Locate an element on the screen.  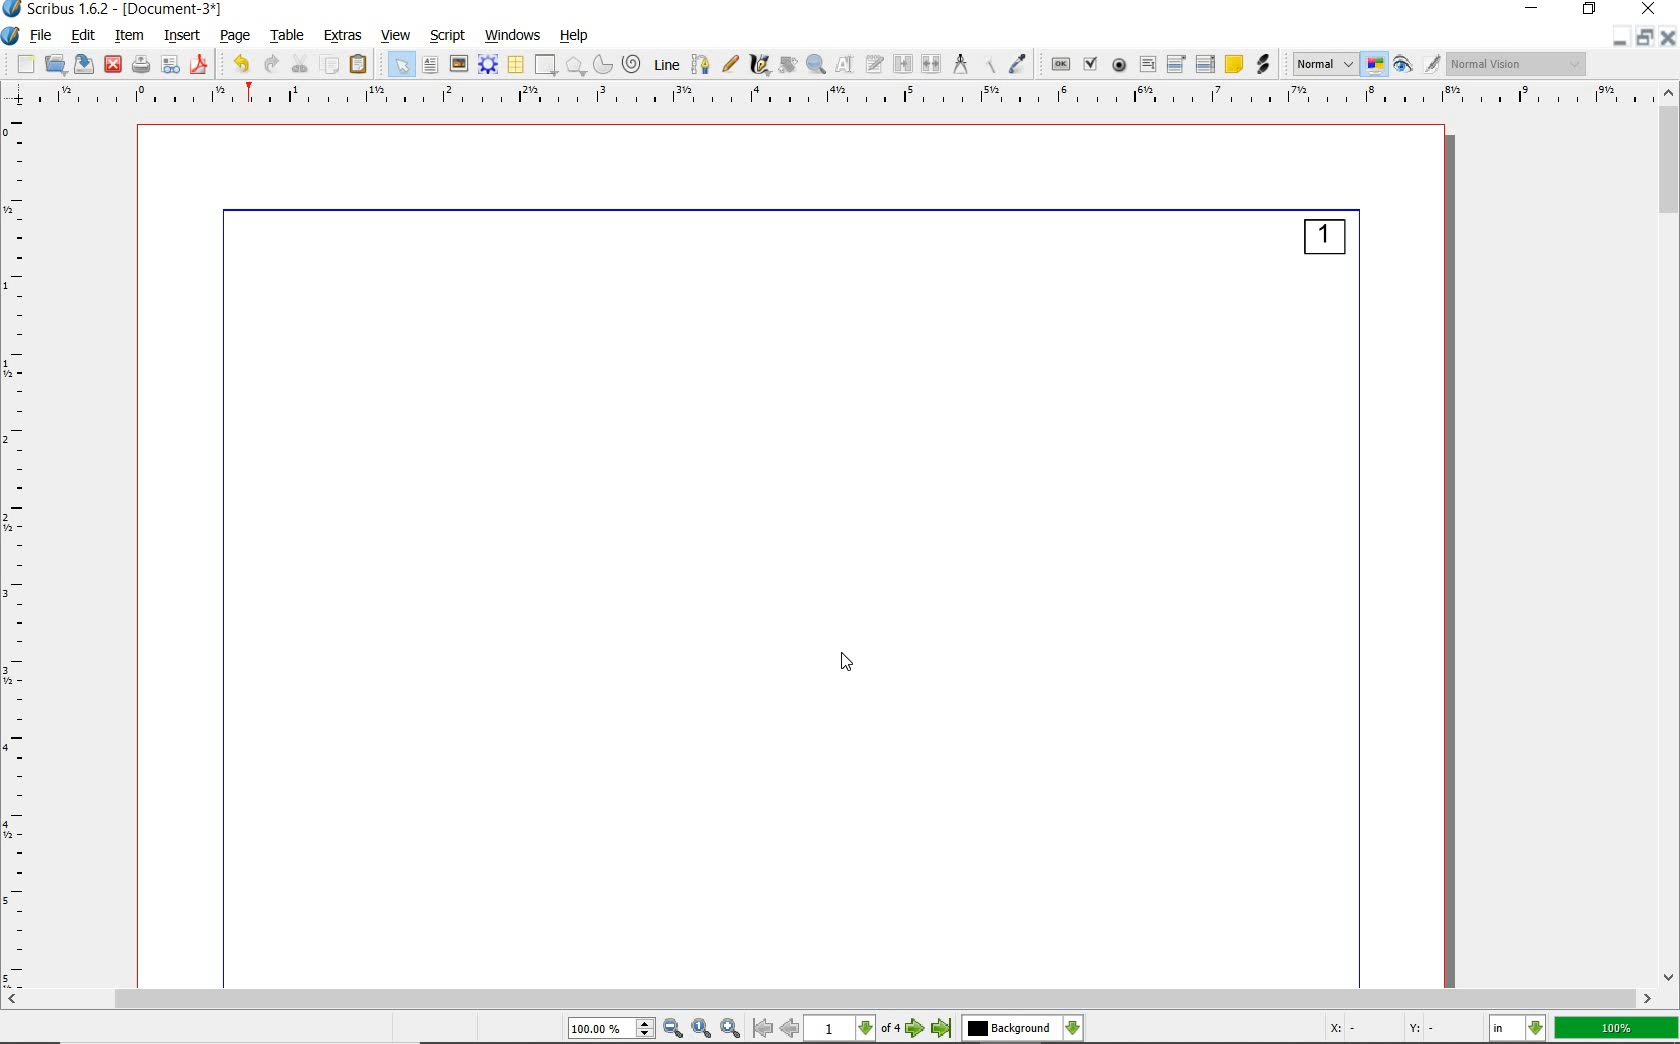
rotate item is located at coordinates (786, 64).